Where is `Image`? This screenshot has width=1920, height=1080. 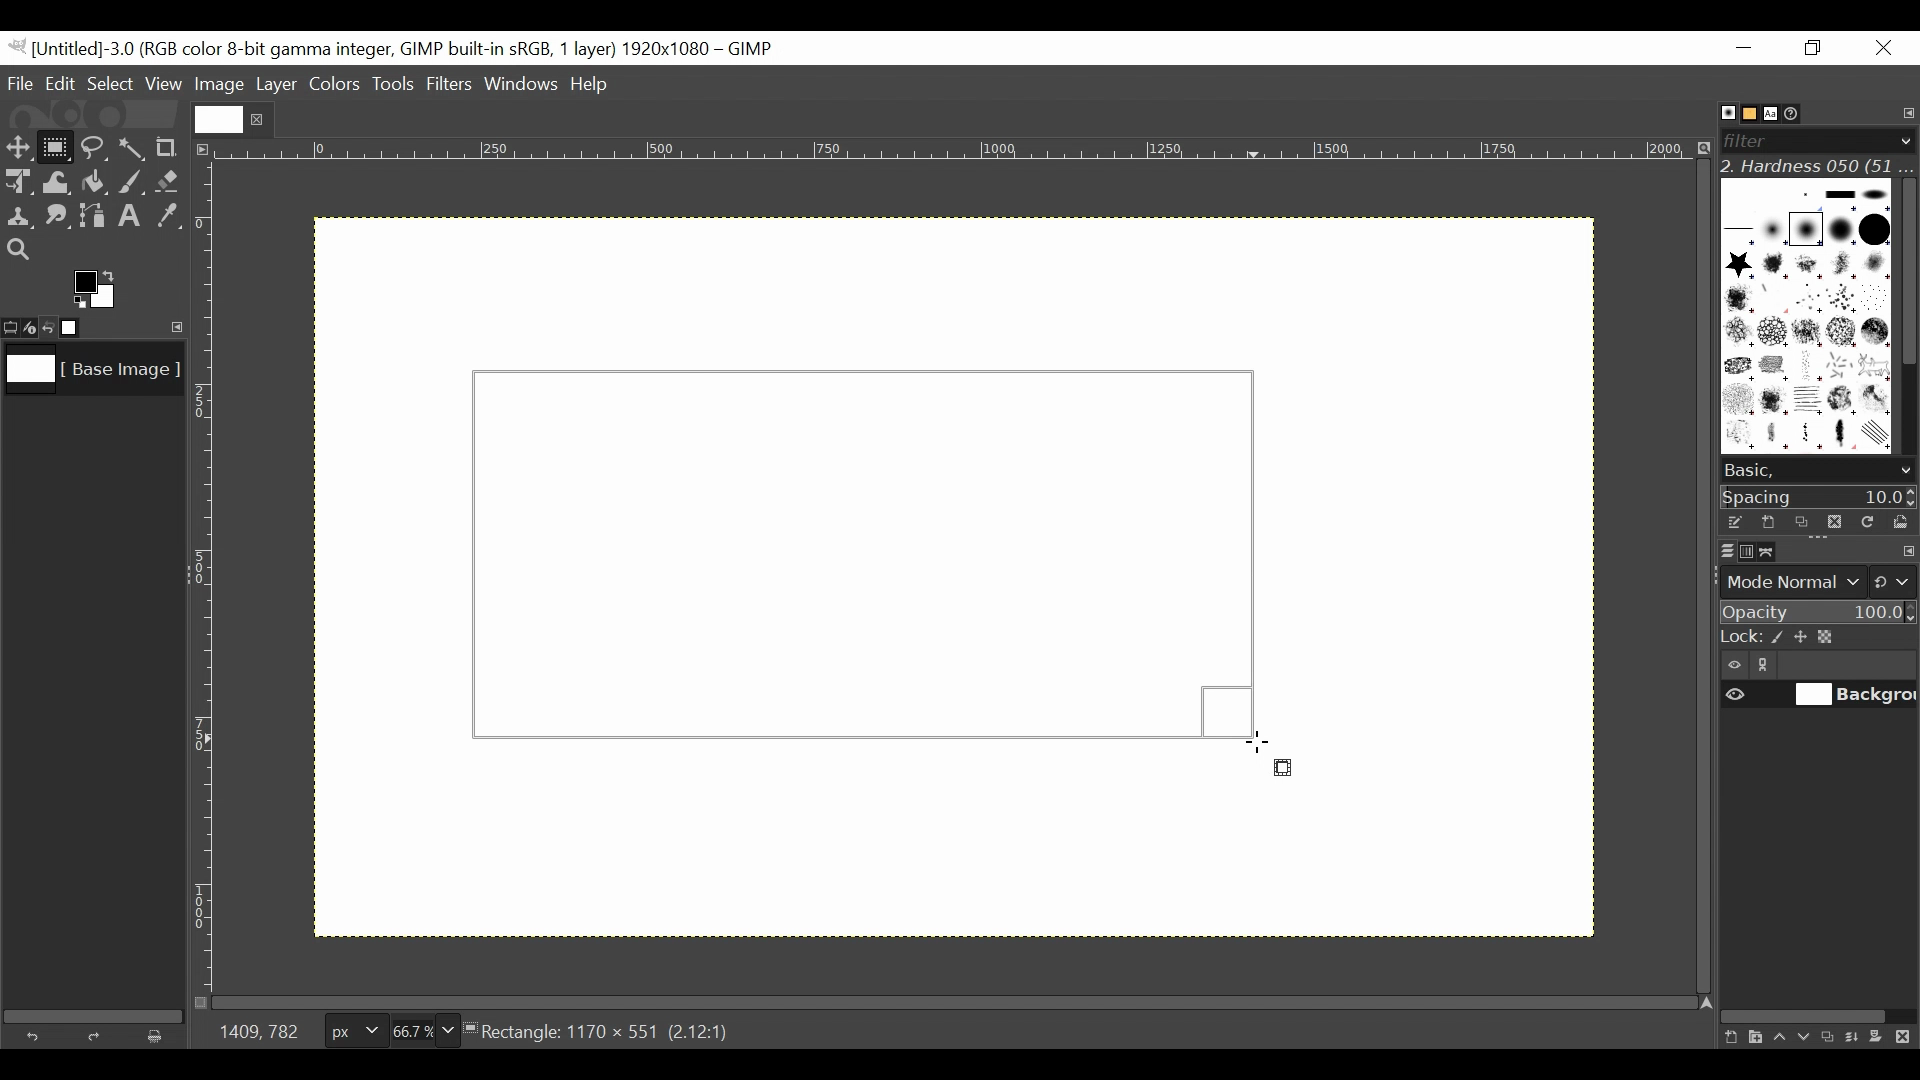 Image is located at coordinates (90, 374).